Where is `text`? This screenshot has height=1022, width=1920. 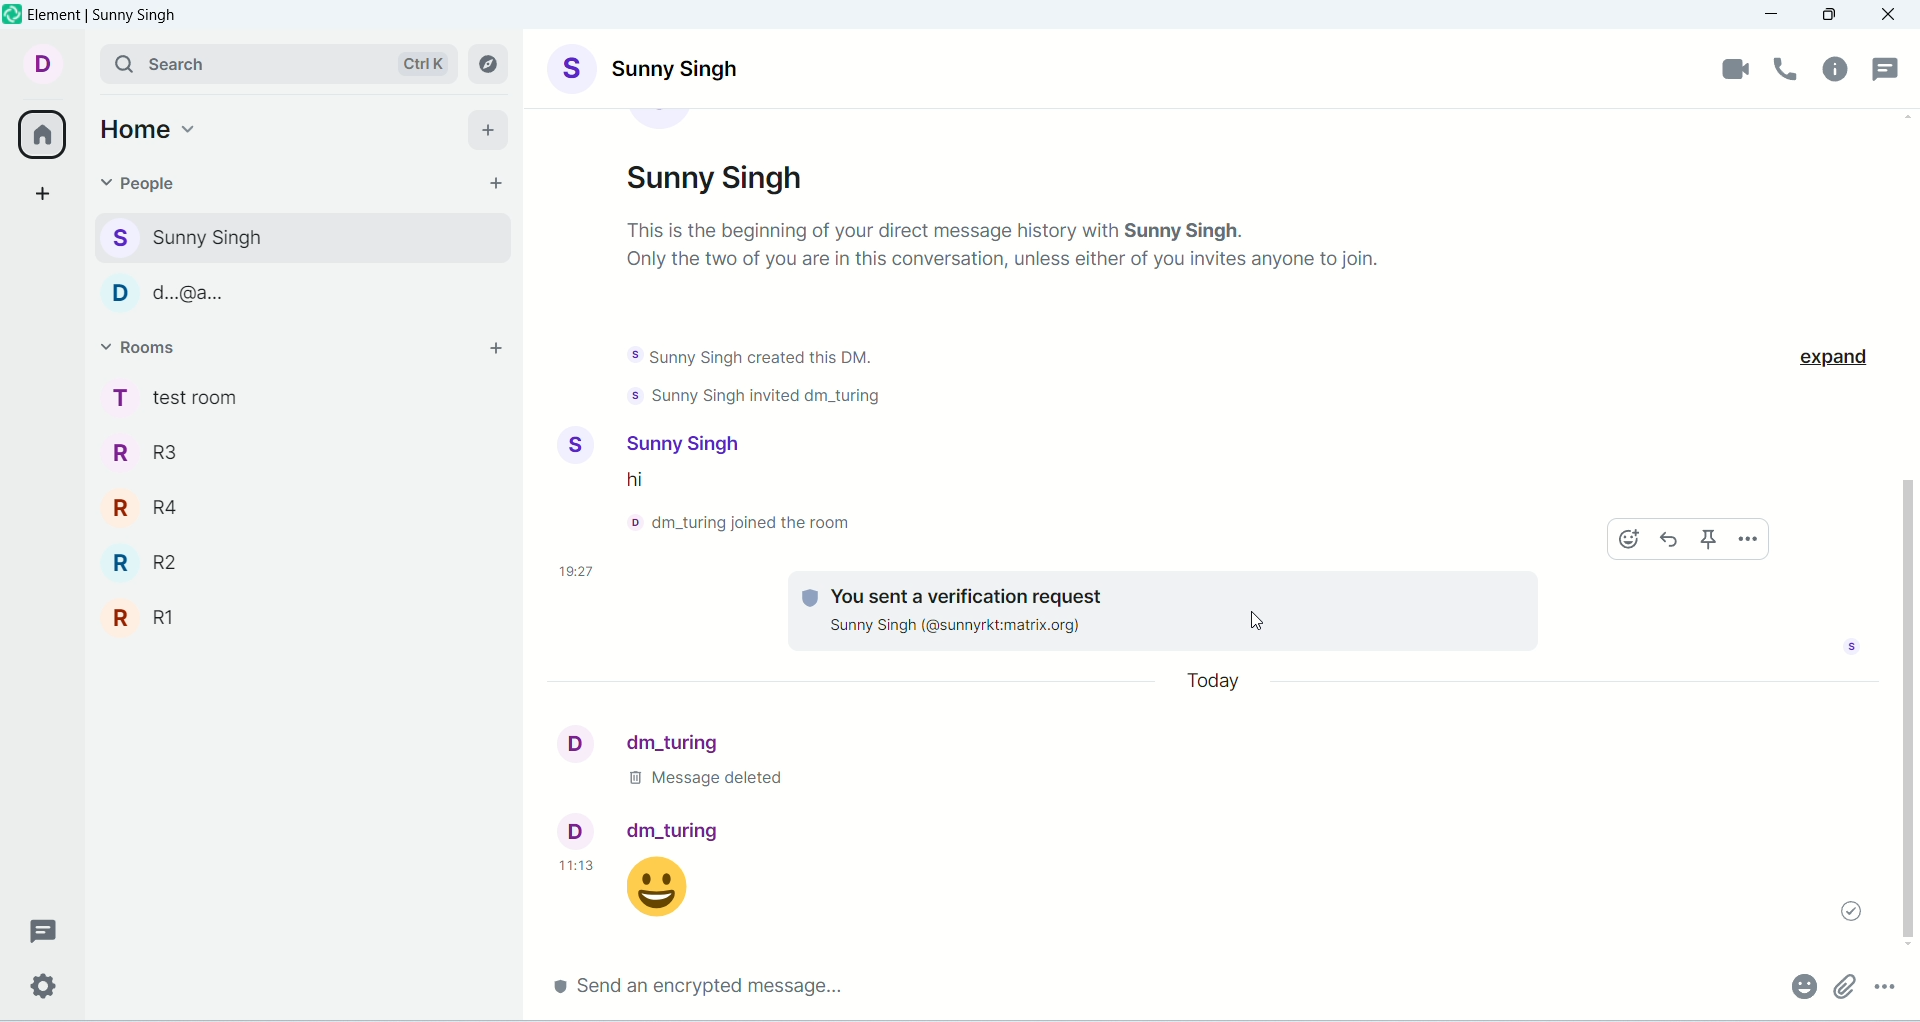 text is located at coordinates (713, 779).